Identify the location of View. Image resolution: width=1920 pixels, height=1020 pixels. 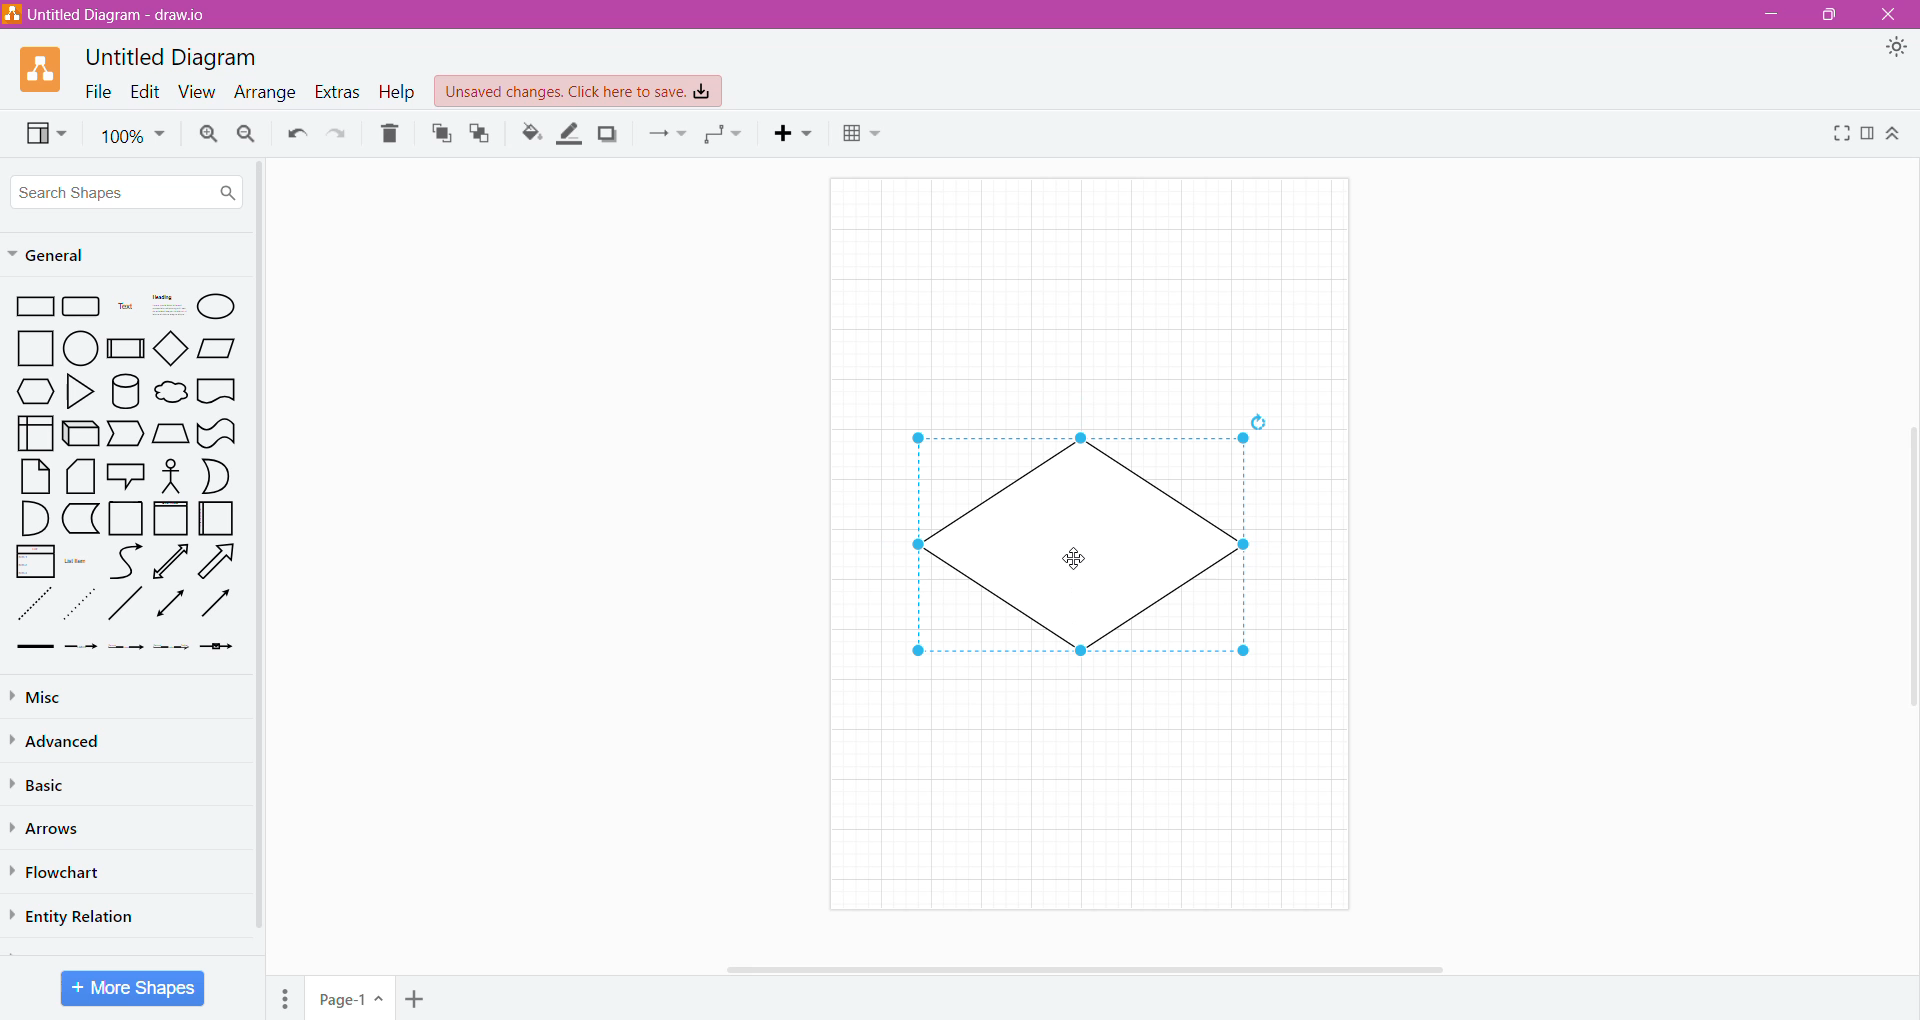
(193, 93).